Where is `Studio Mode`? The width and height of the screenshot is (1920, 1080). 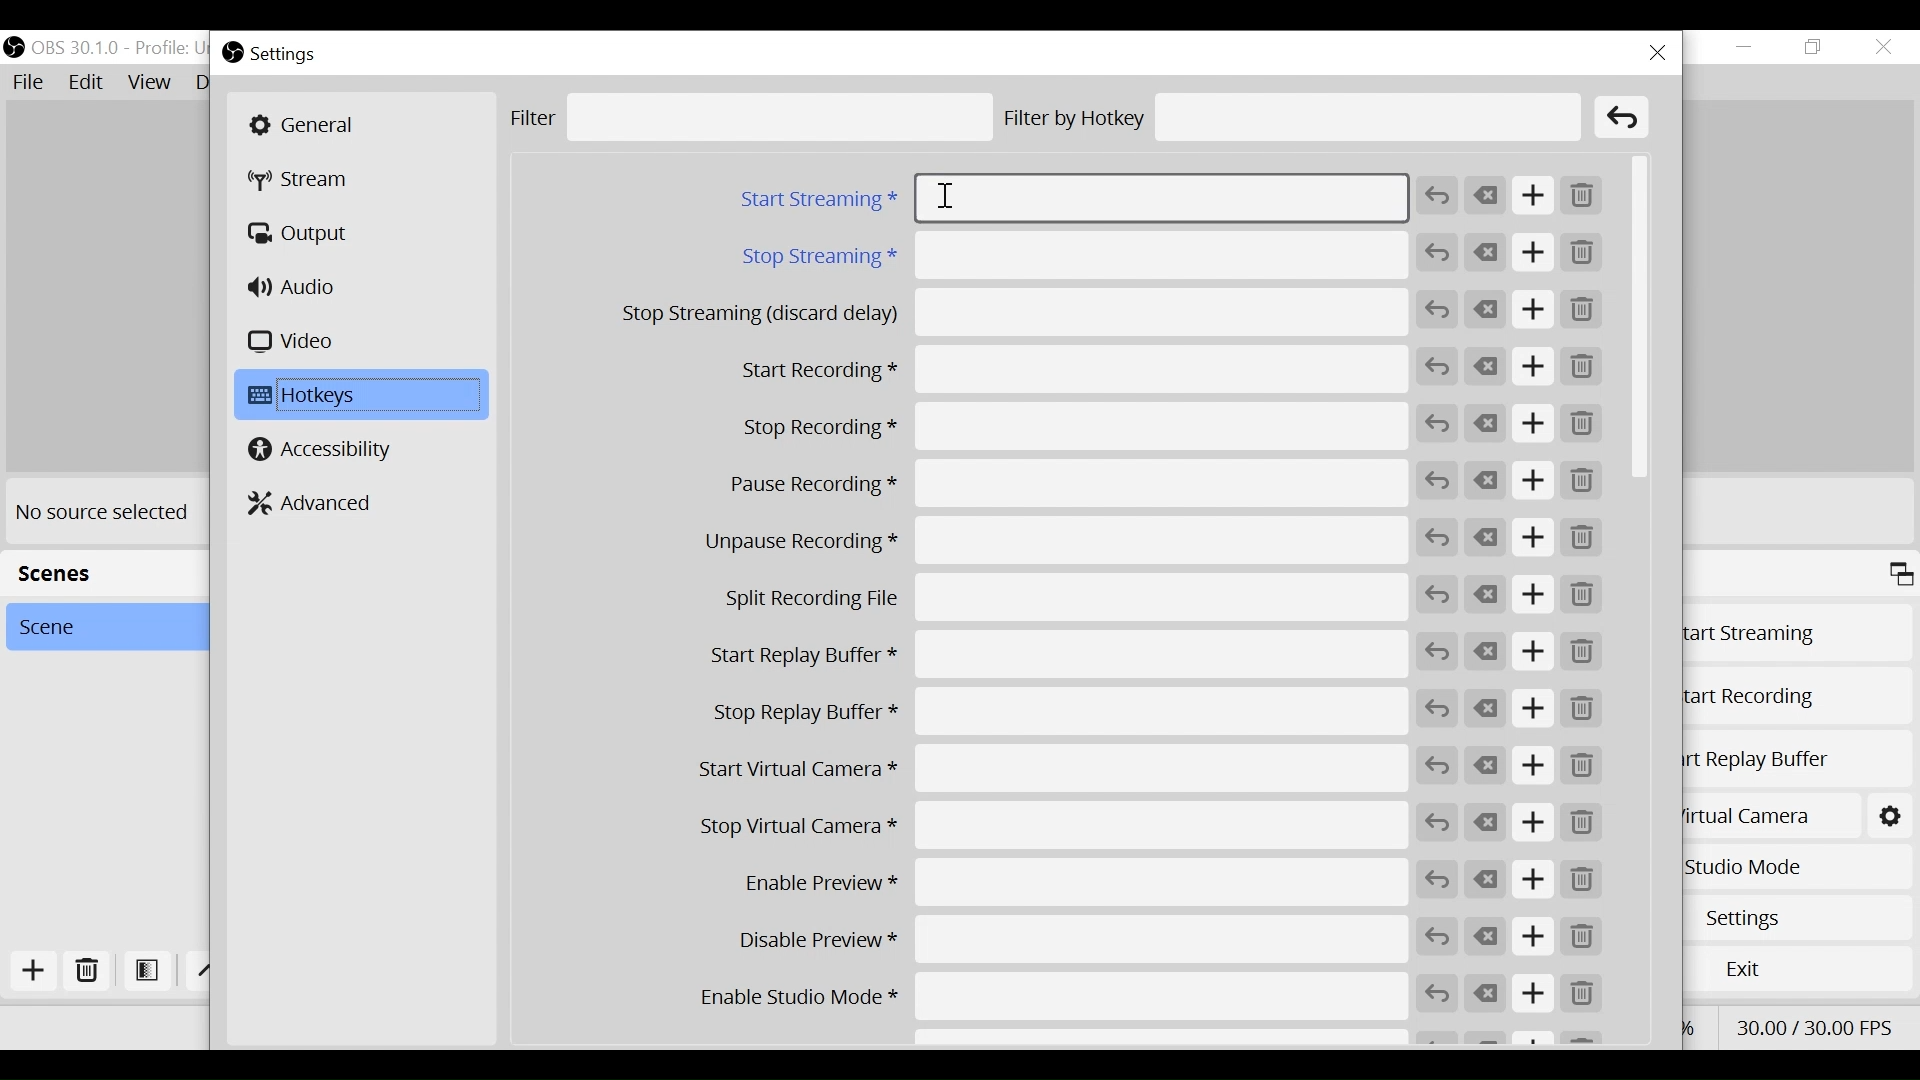 Studio Mode is located at coordinates (1795, 867).